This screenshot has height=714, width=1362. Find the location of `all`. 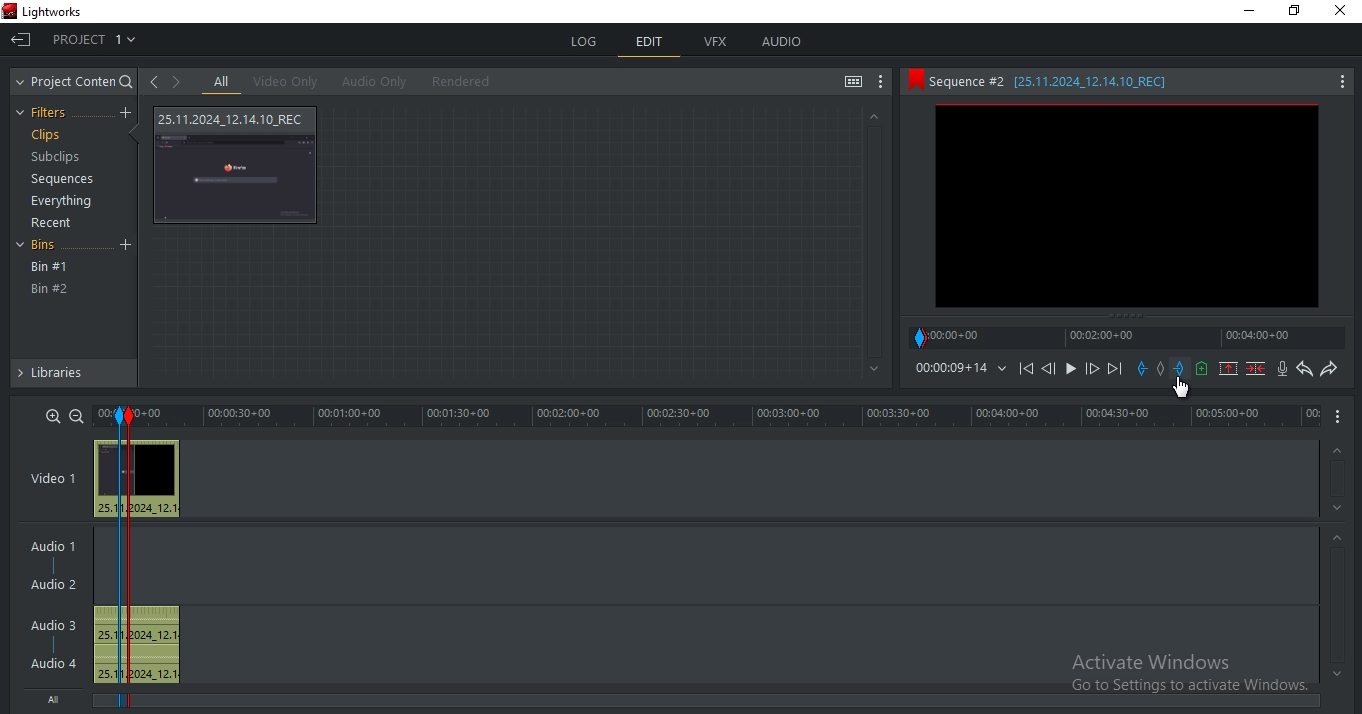

all is located at coordinates (222, 82).